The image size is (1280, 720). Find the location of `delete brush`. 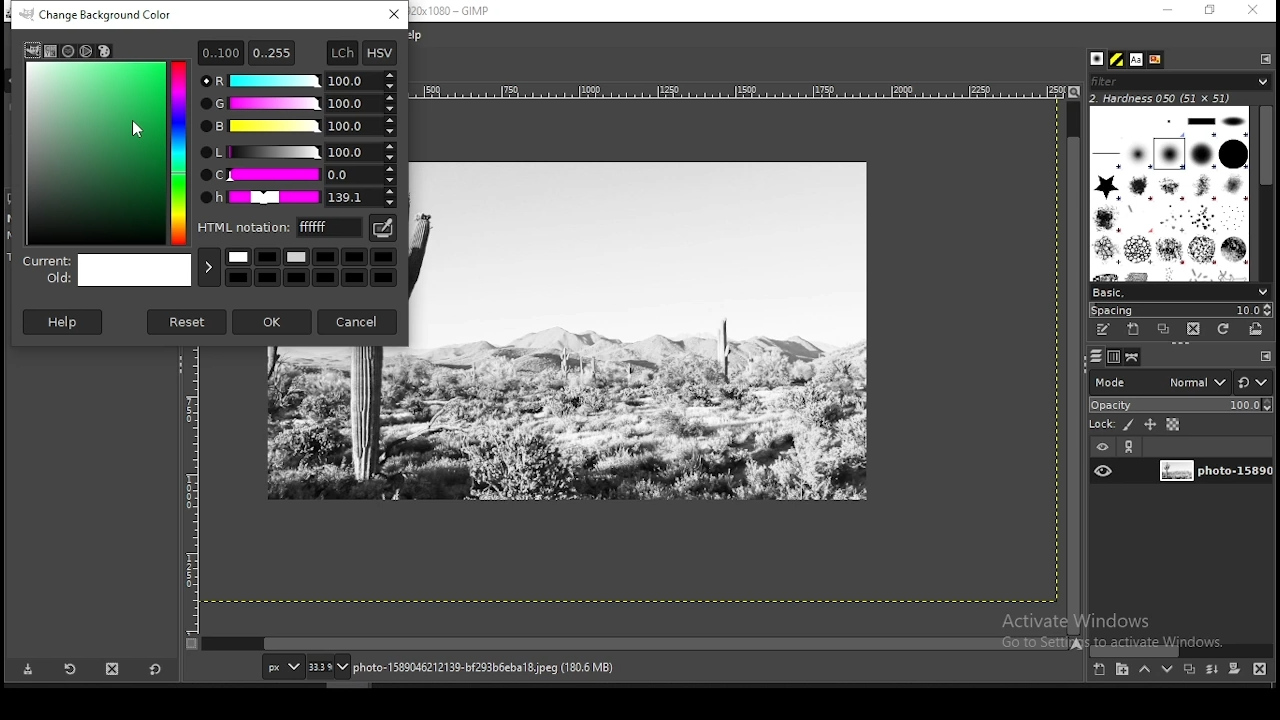

delete brush is located at coordinates (1193, 330).